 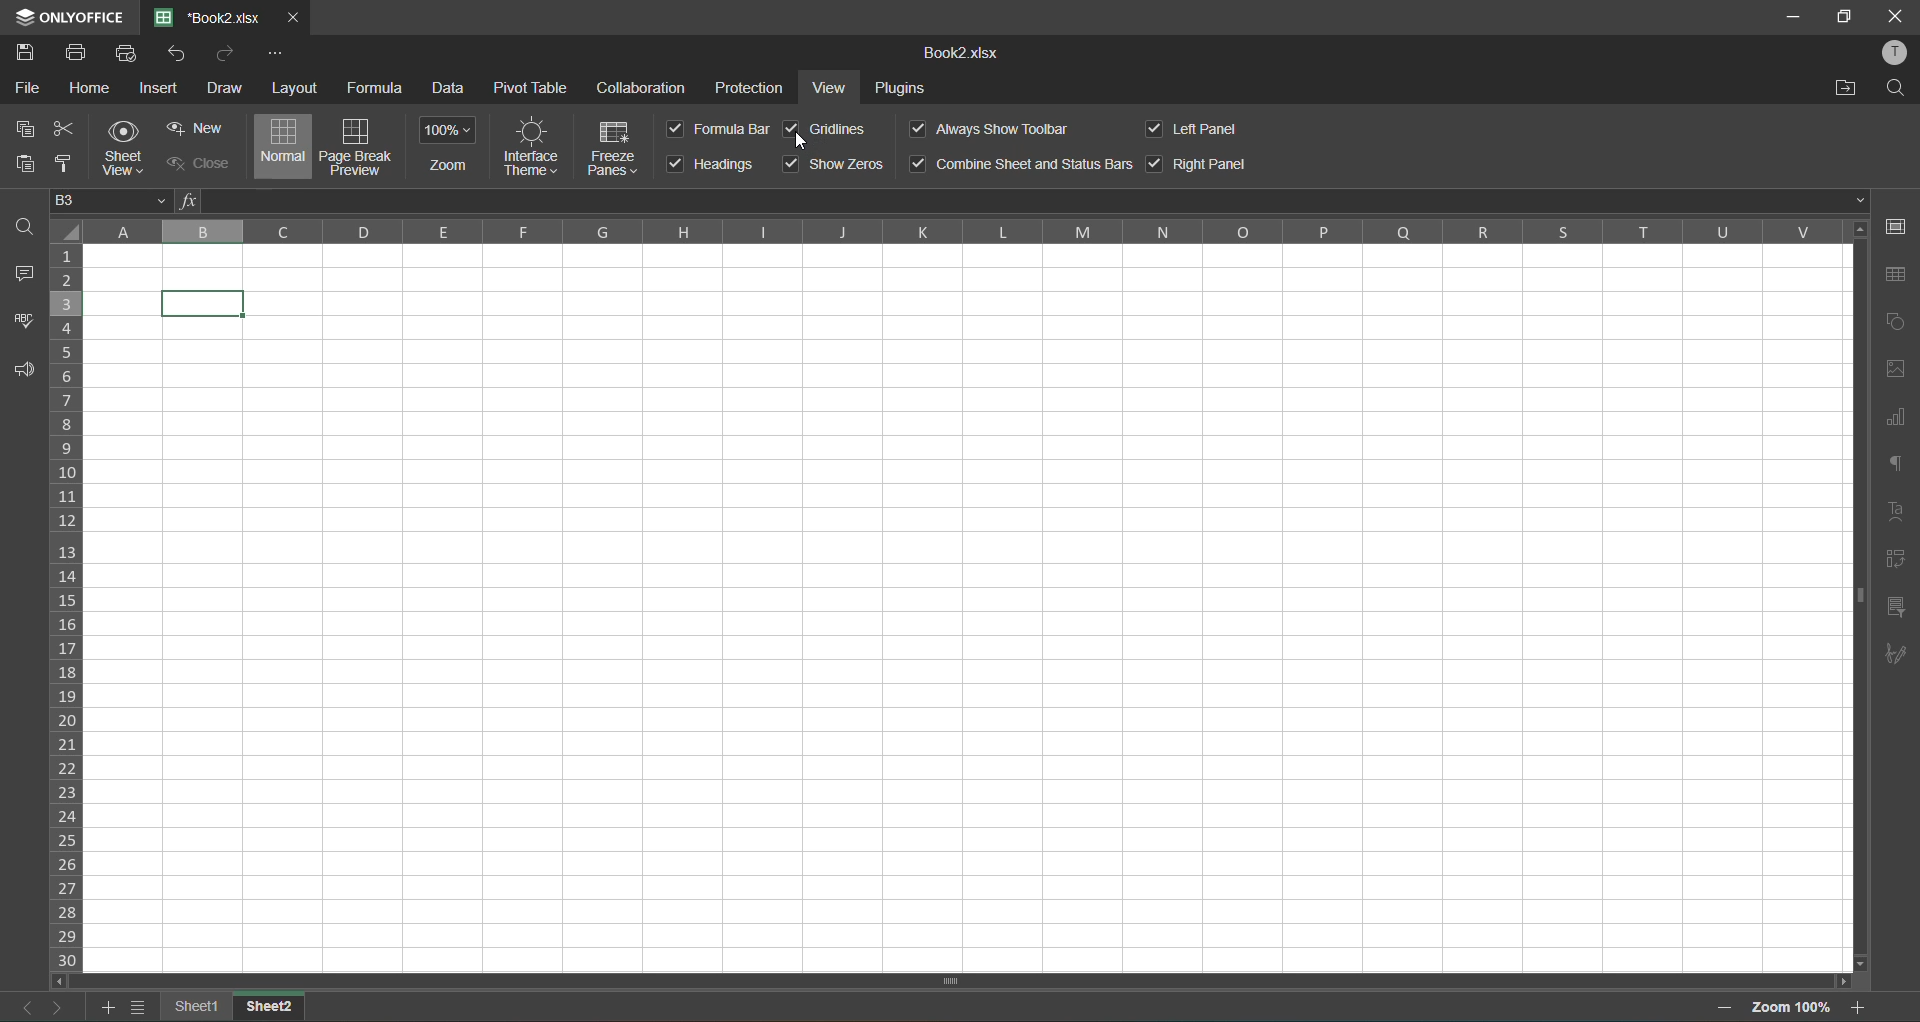 I want to click on maximize, so click(x=1848, y=18).